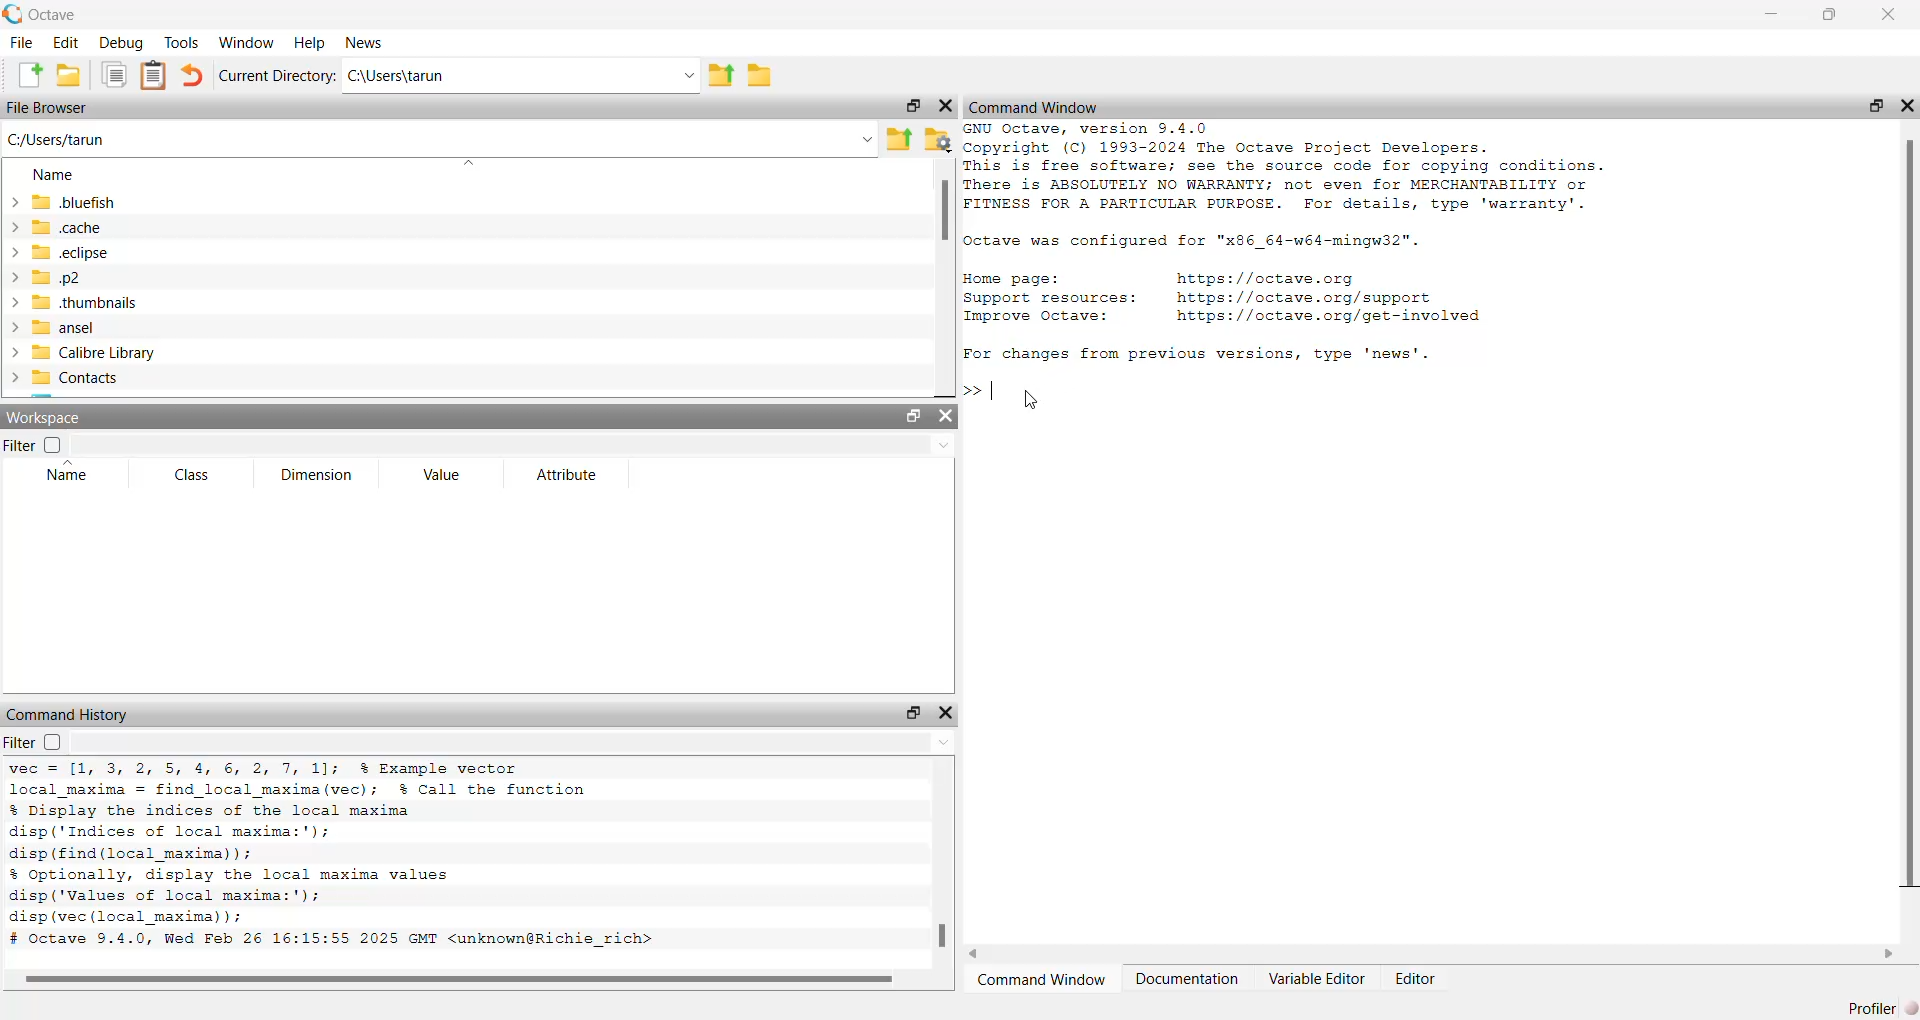  I want to click on close, so click(1886, 15).